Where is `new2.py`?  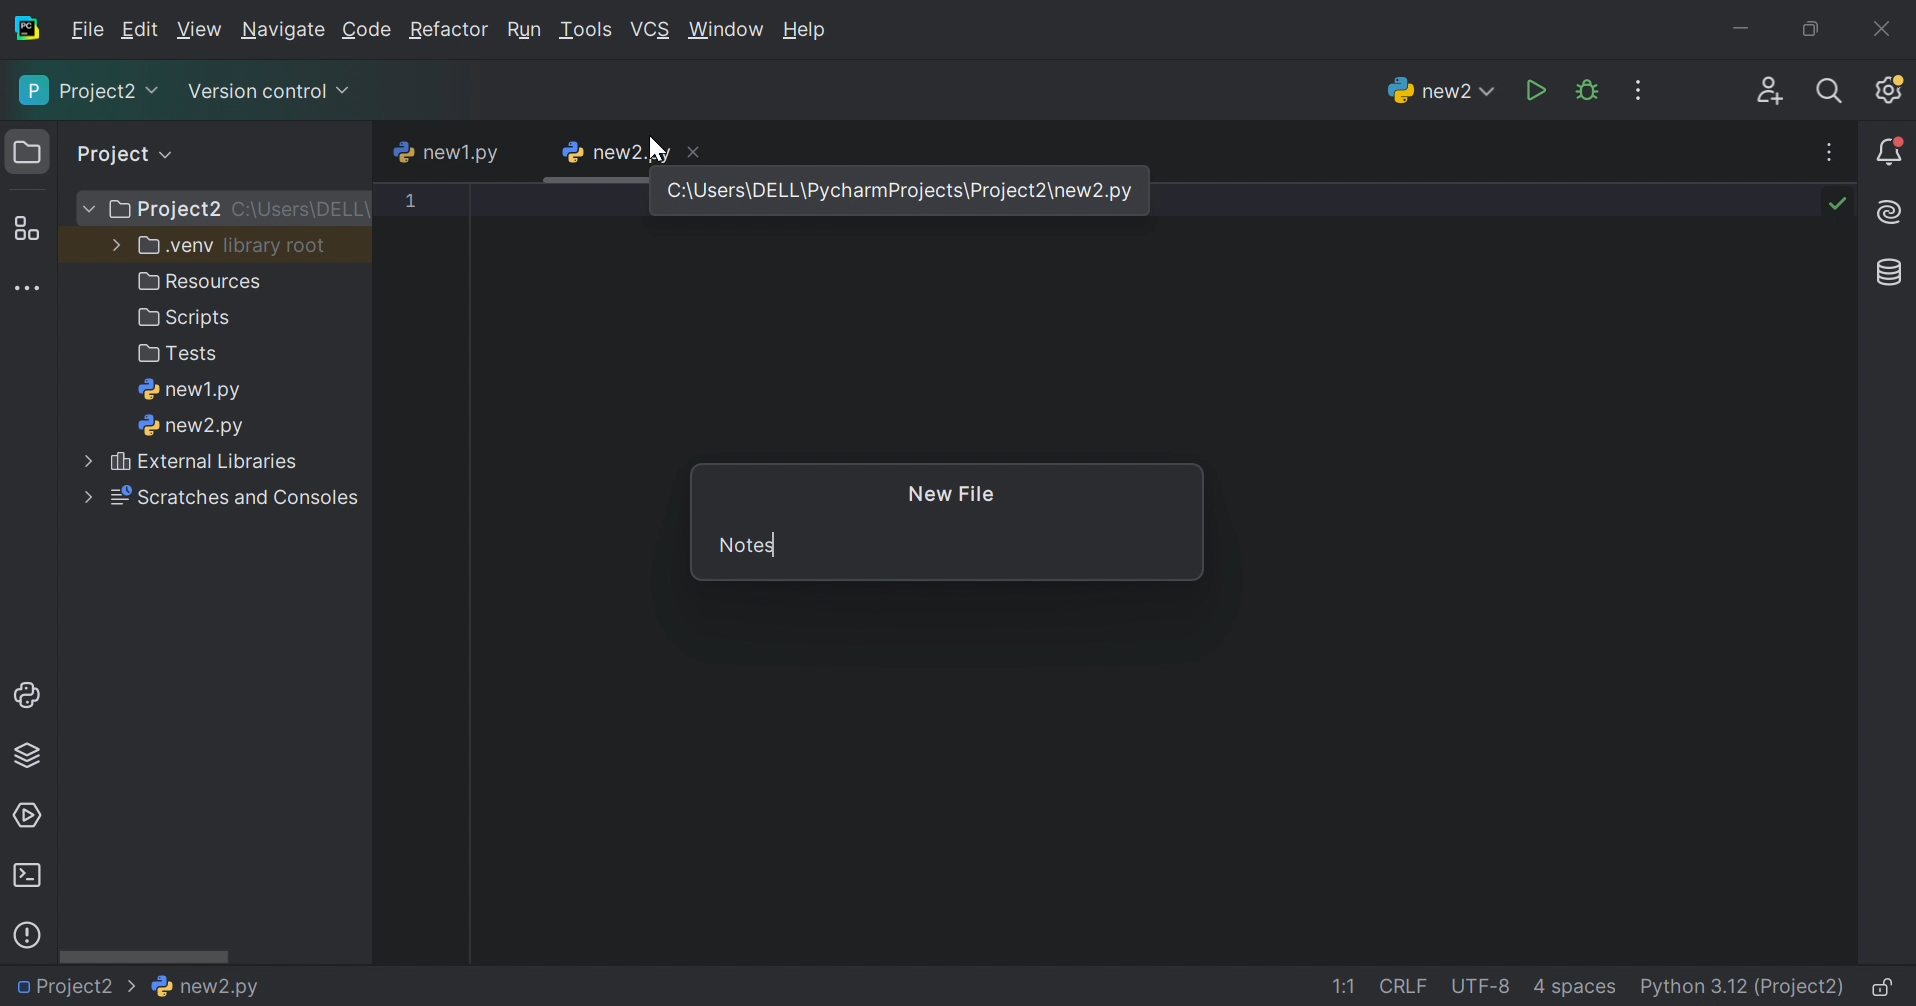 new2.py is located at coordinates (192, 428).